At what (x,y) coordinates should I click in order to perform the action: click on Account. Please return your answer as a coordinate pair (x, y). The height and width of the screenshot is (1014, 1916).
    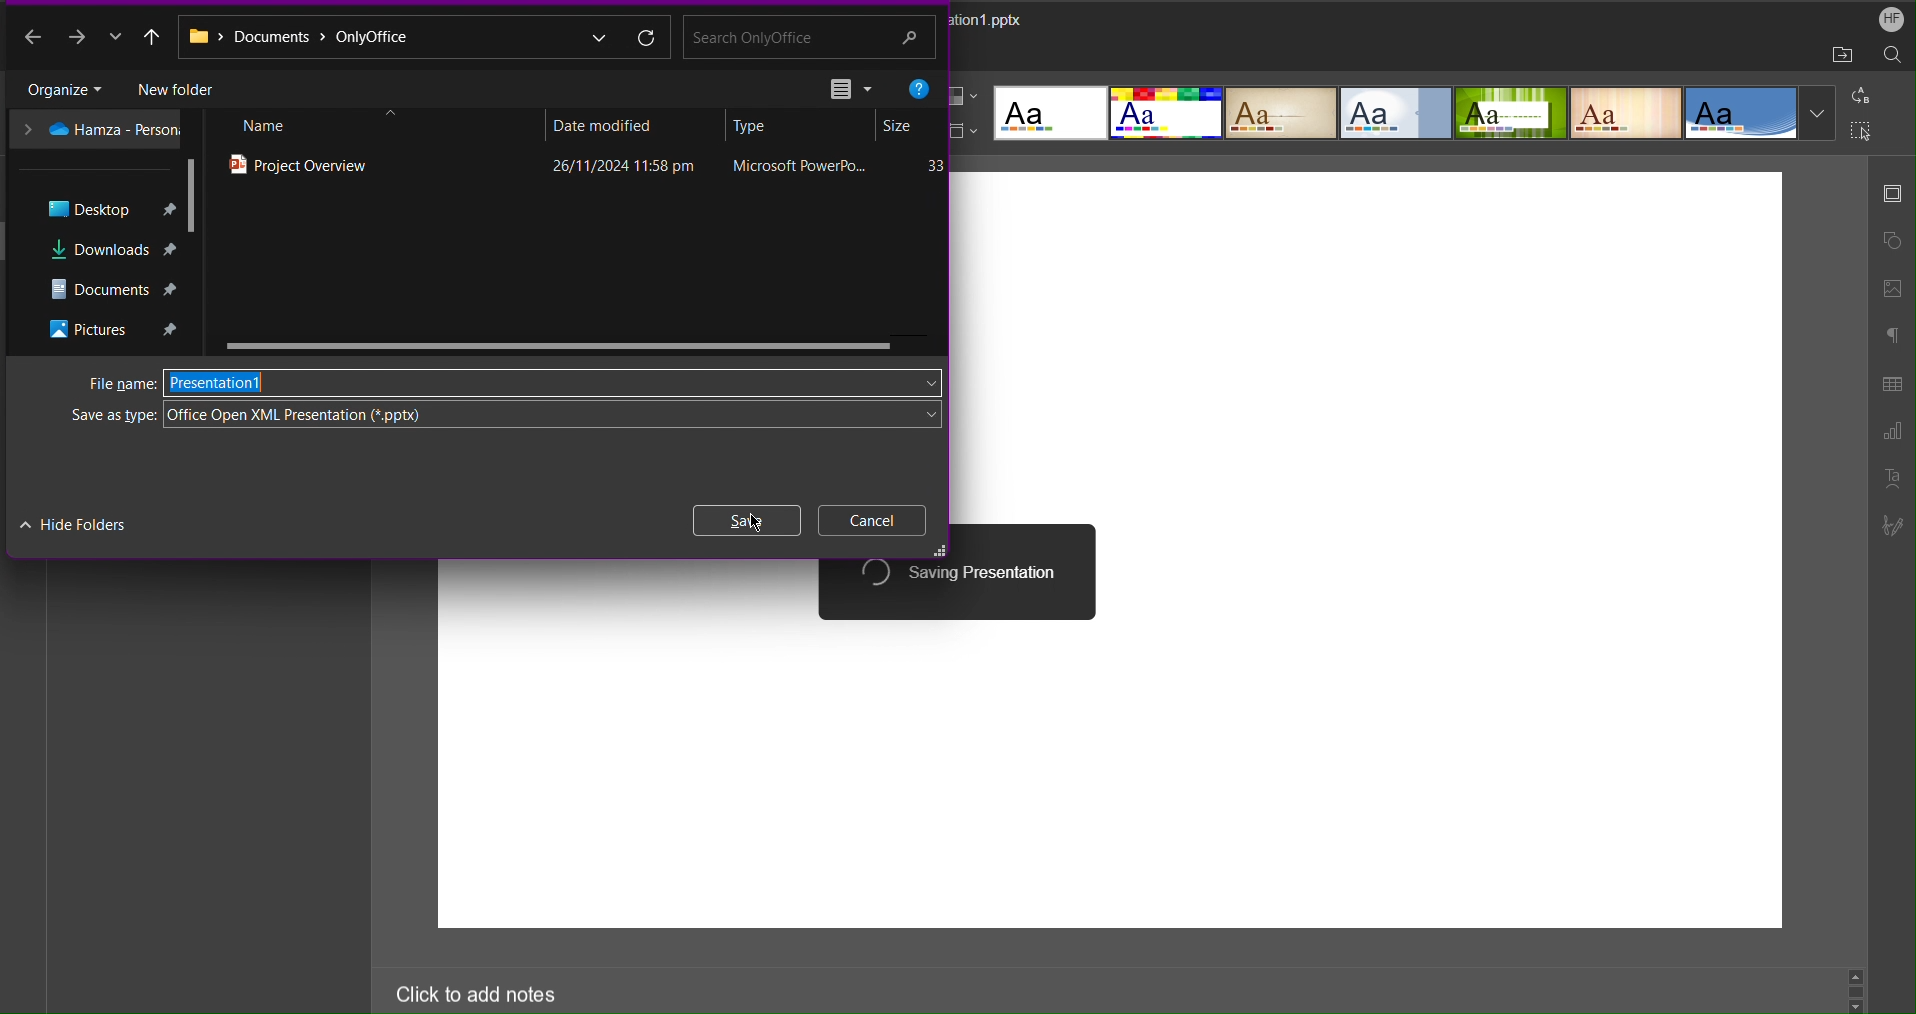
    Looking at the image, I should click on (1893, 19).